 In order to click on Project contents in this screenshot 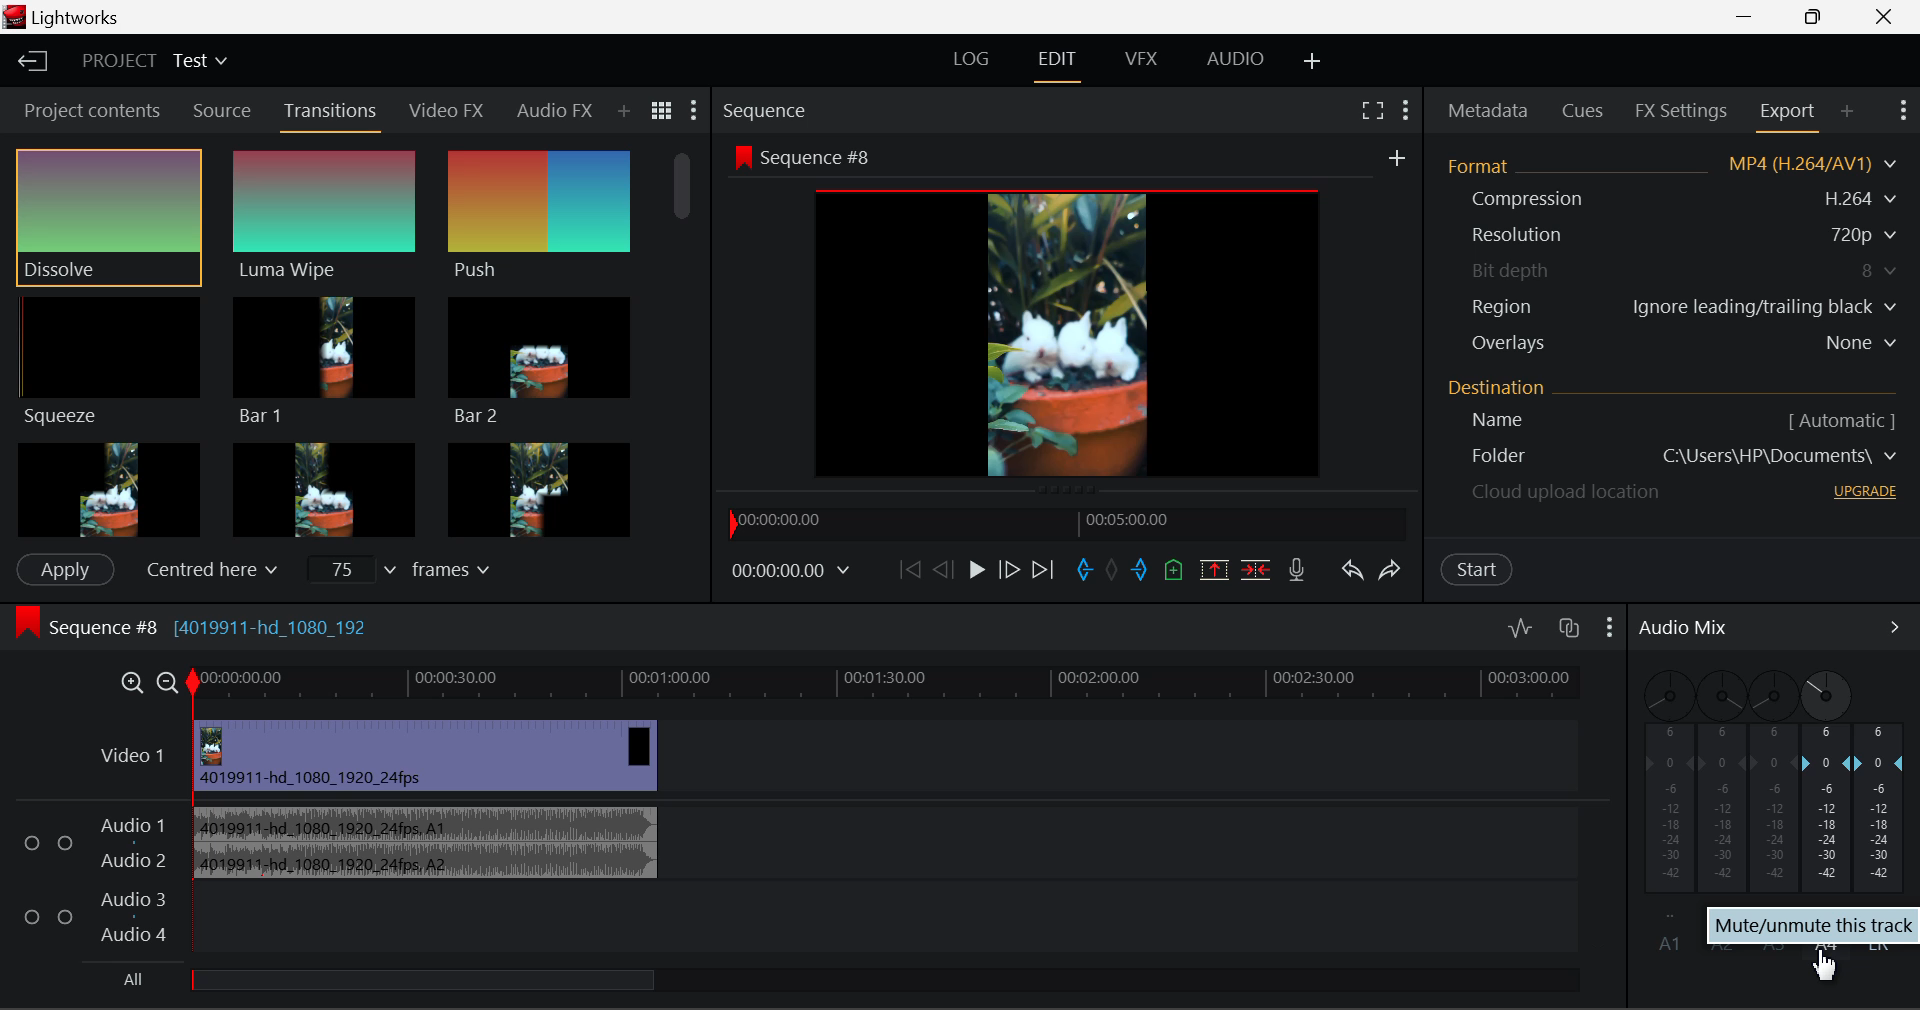, I will do `click(85, 111)`.